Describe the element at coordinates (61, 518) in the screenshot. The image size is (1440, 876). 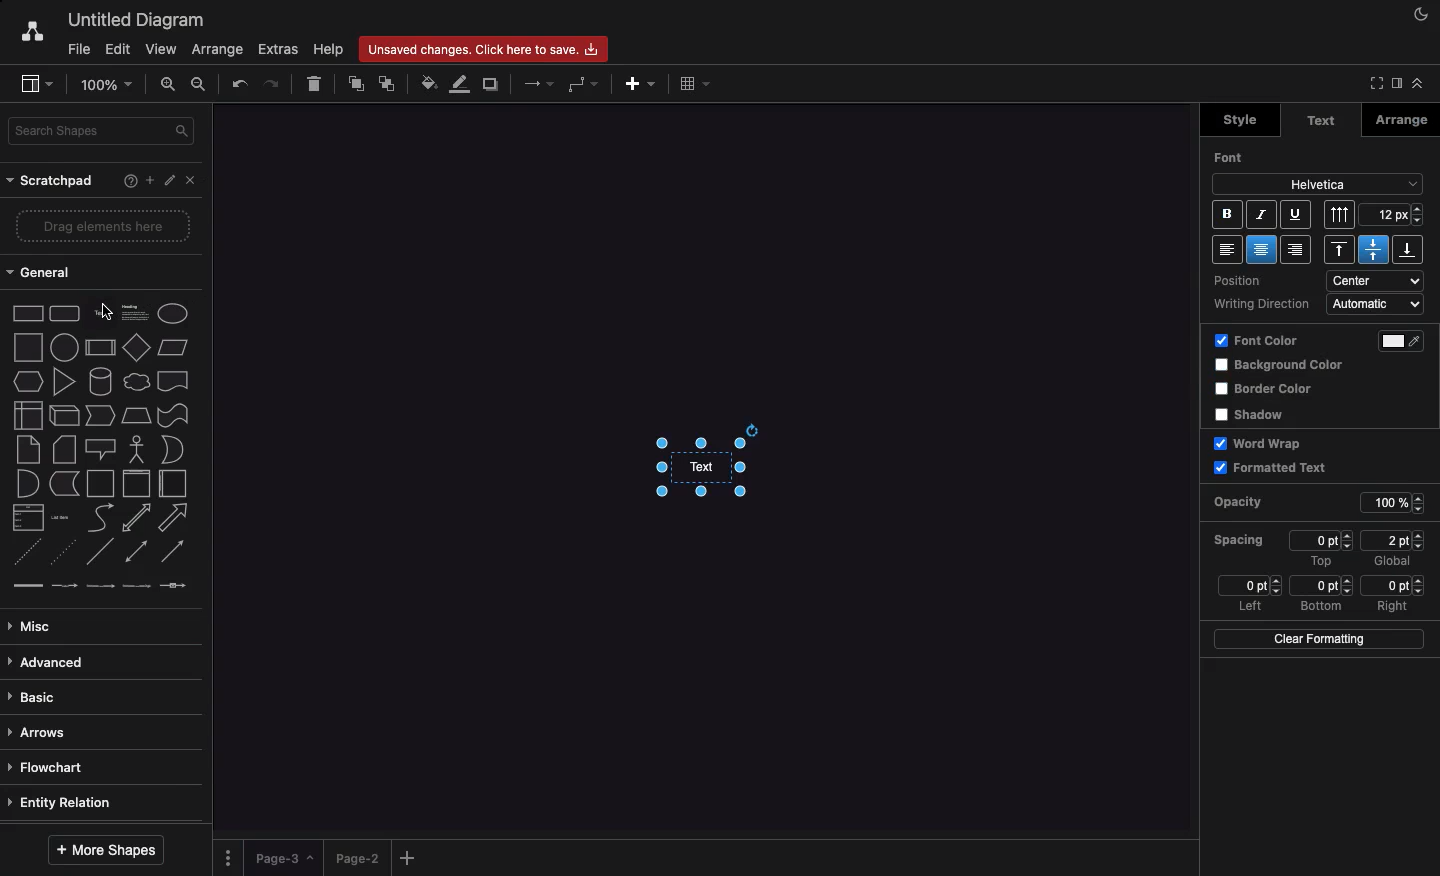
I see `list item` at that location.